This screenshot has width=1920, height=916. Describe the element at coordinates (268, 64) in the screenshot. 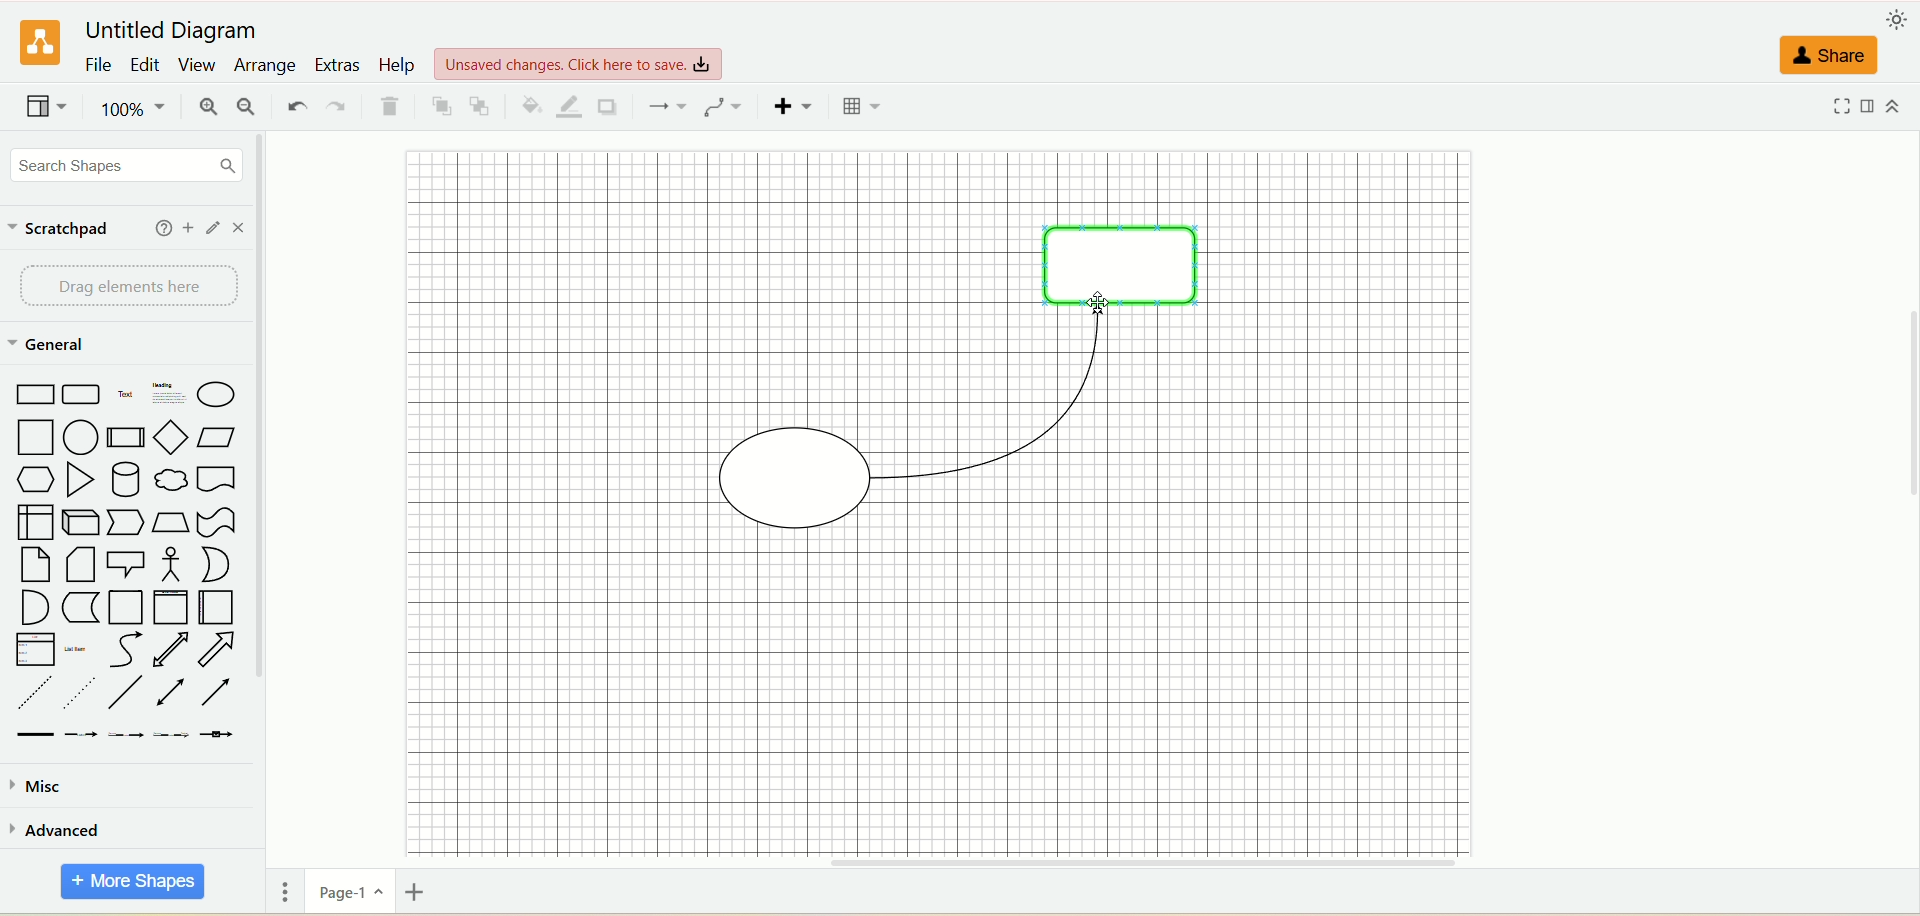

I see `arrange` at that location.